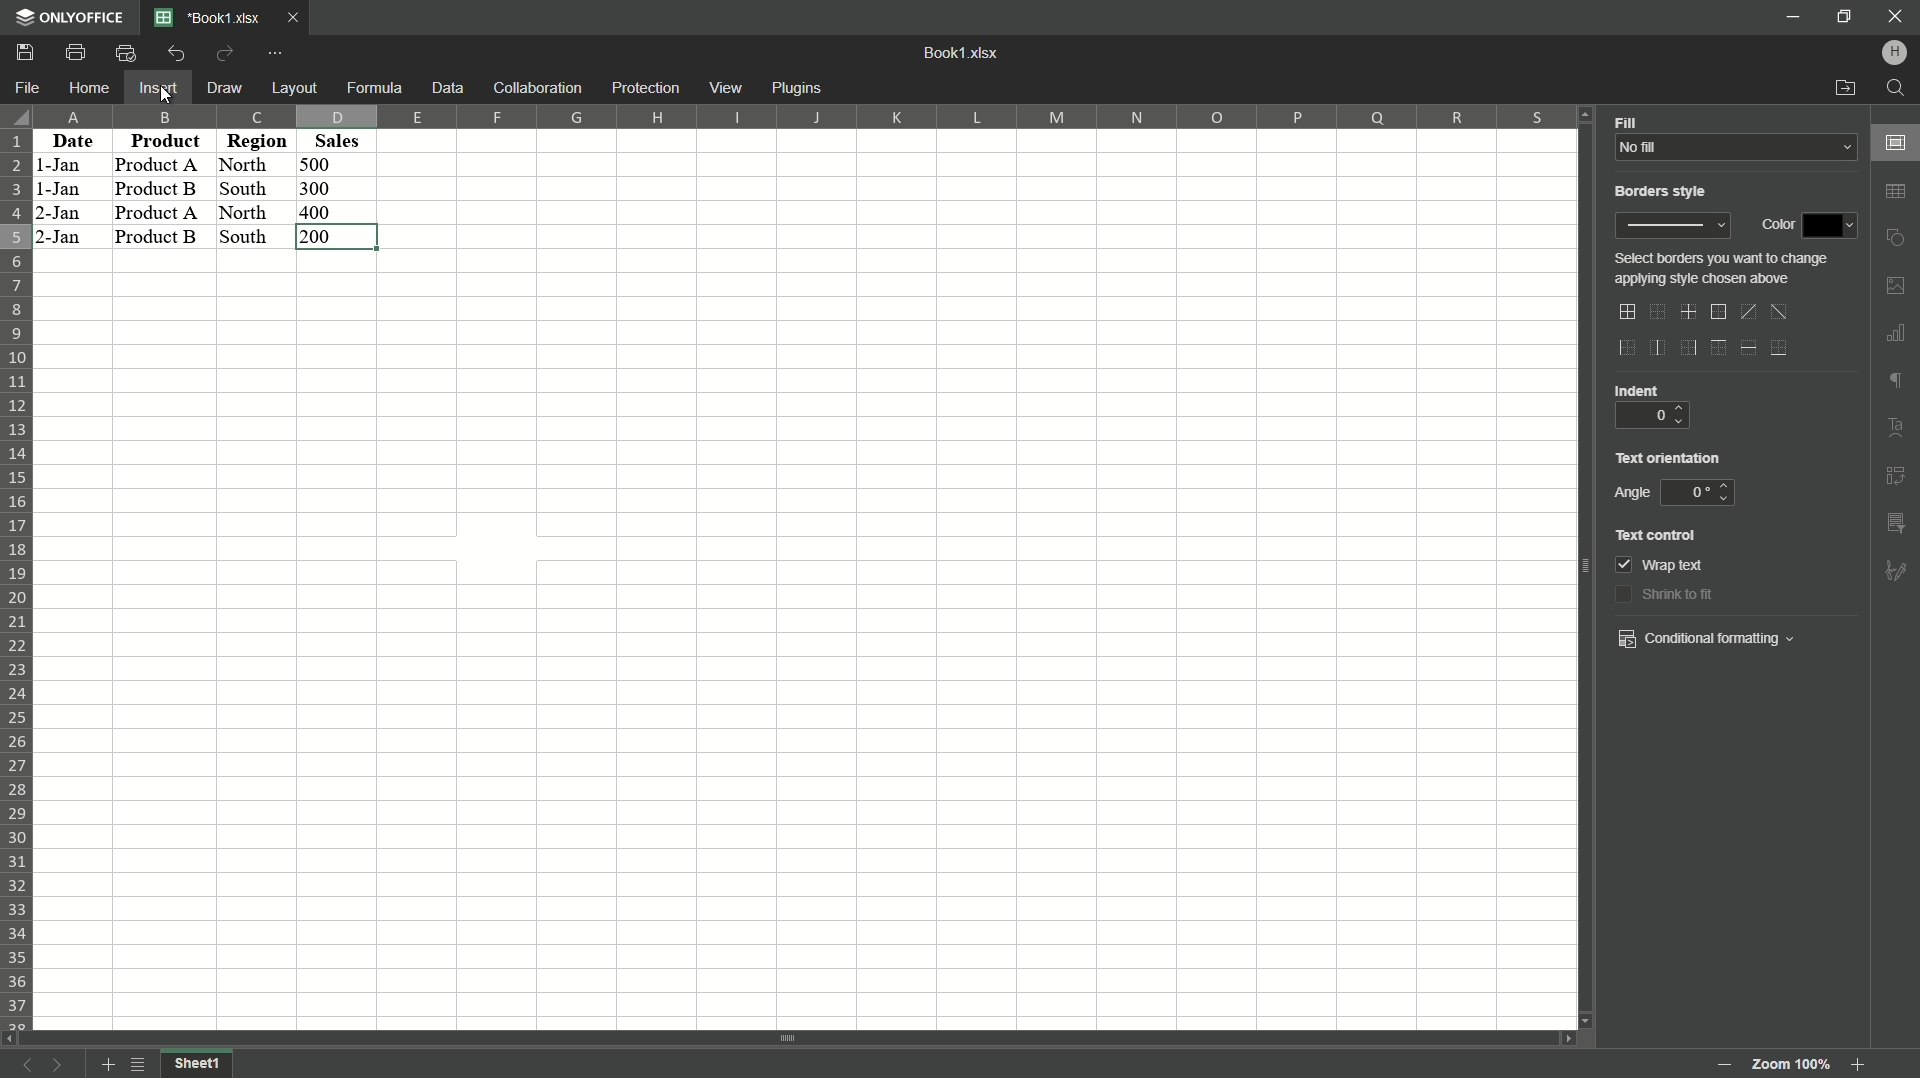 This screenshot has height=1080, width=1920. I want to click on Zoom, so click(1859, 1068).